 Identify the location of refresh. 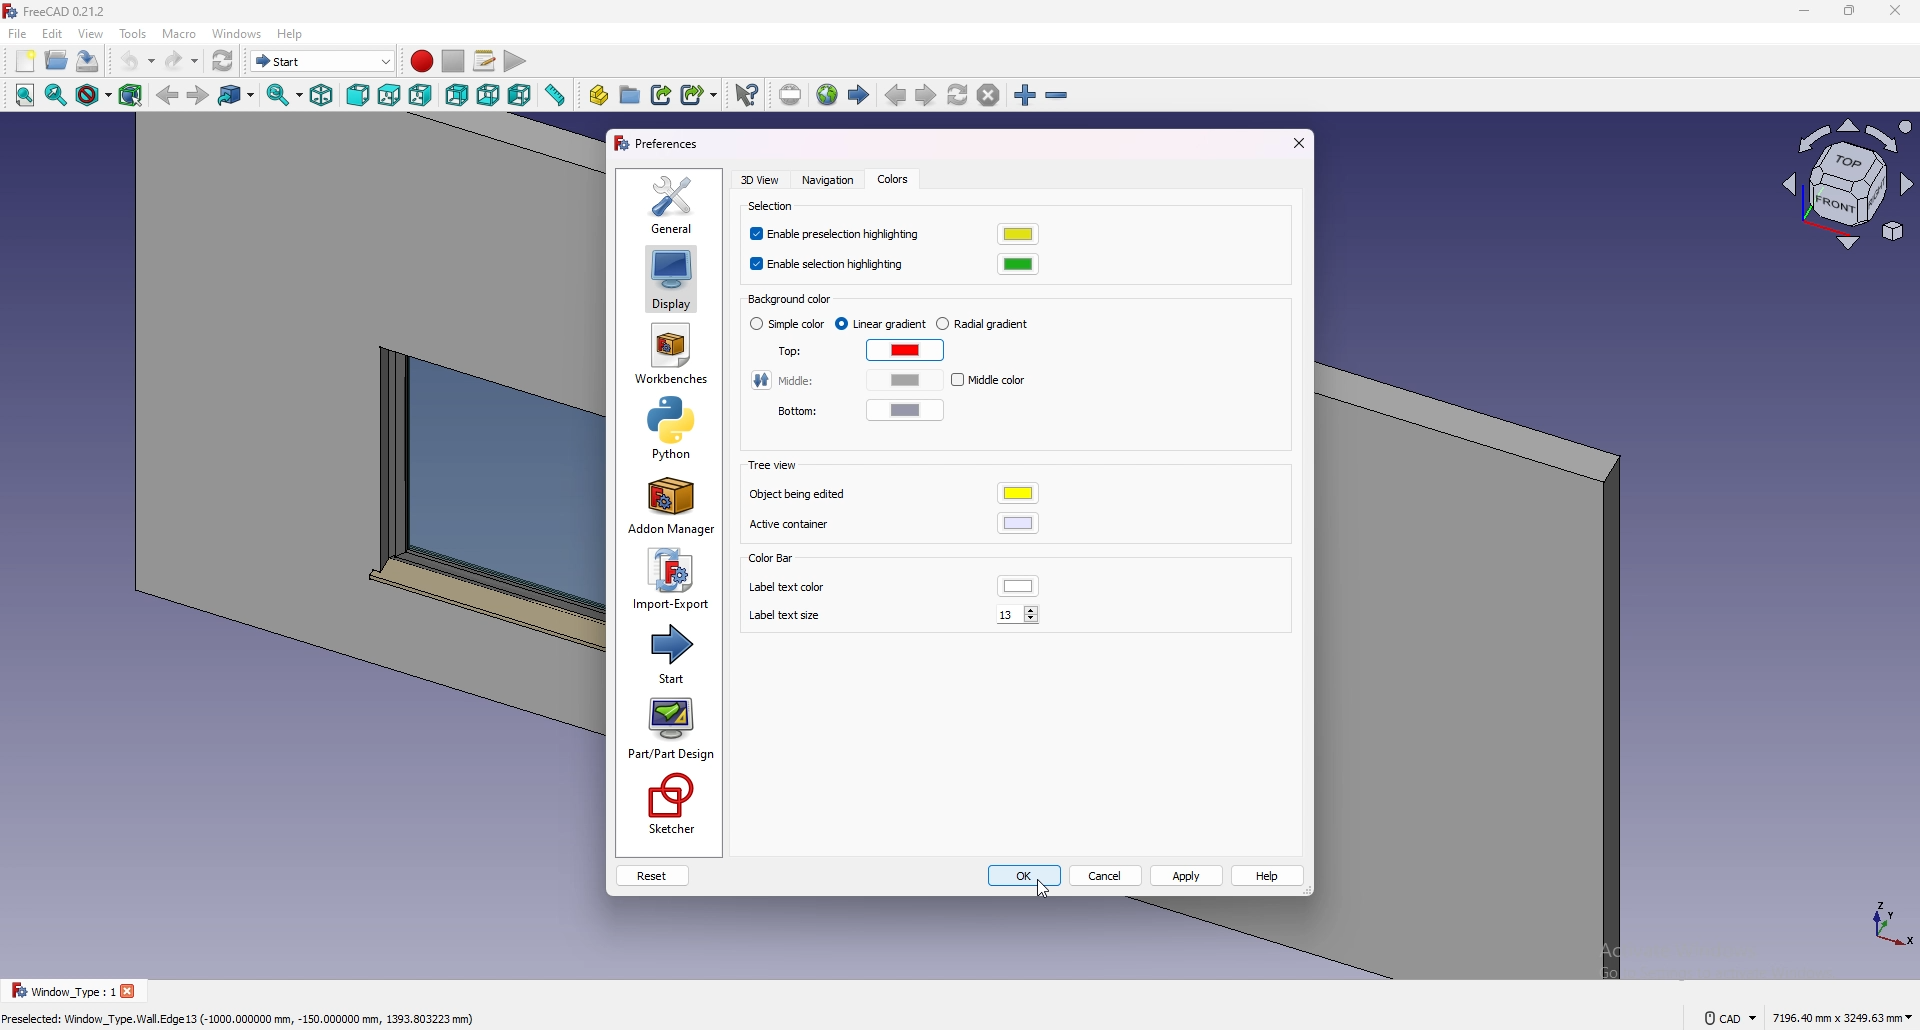
(223, 61).